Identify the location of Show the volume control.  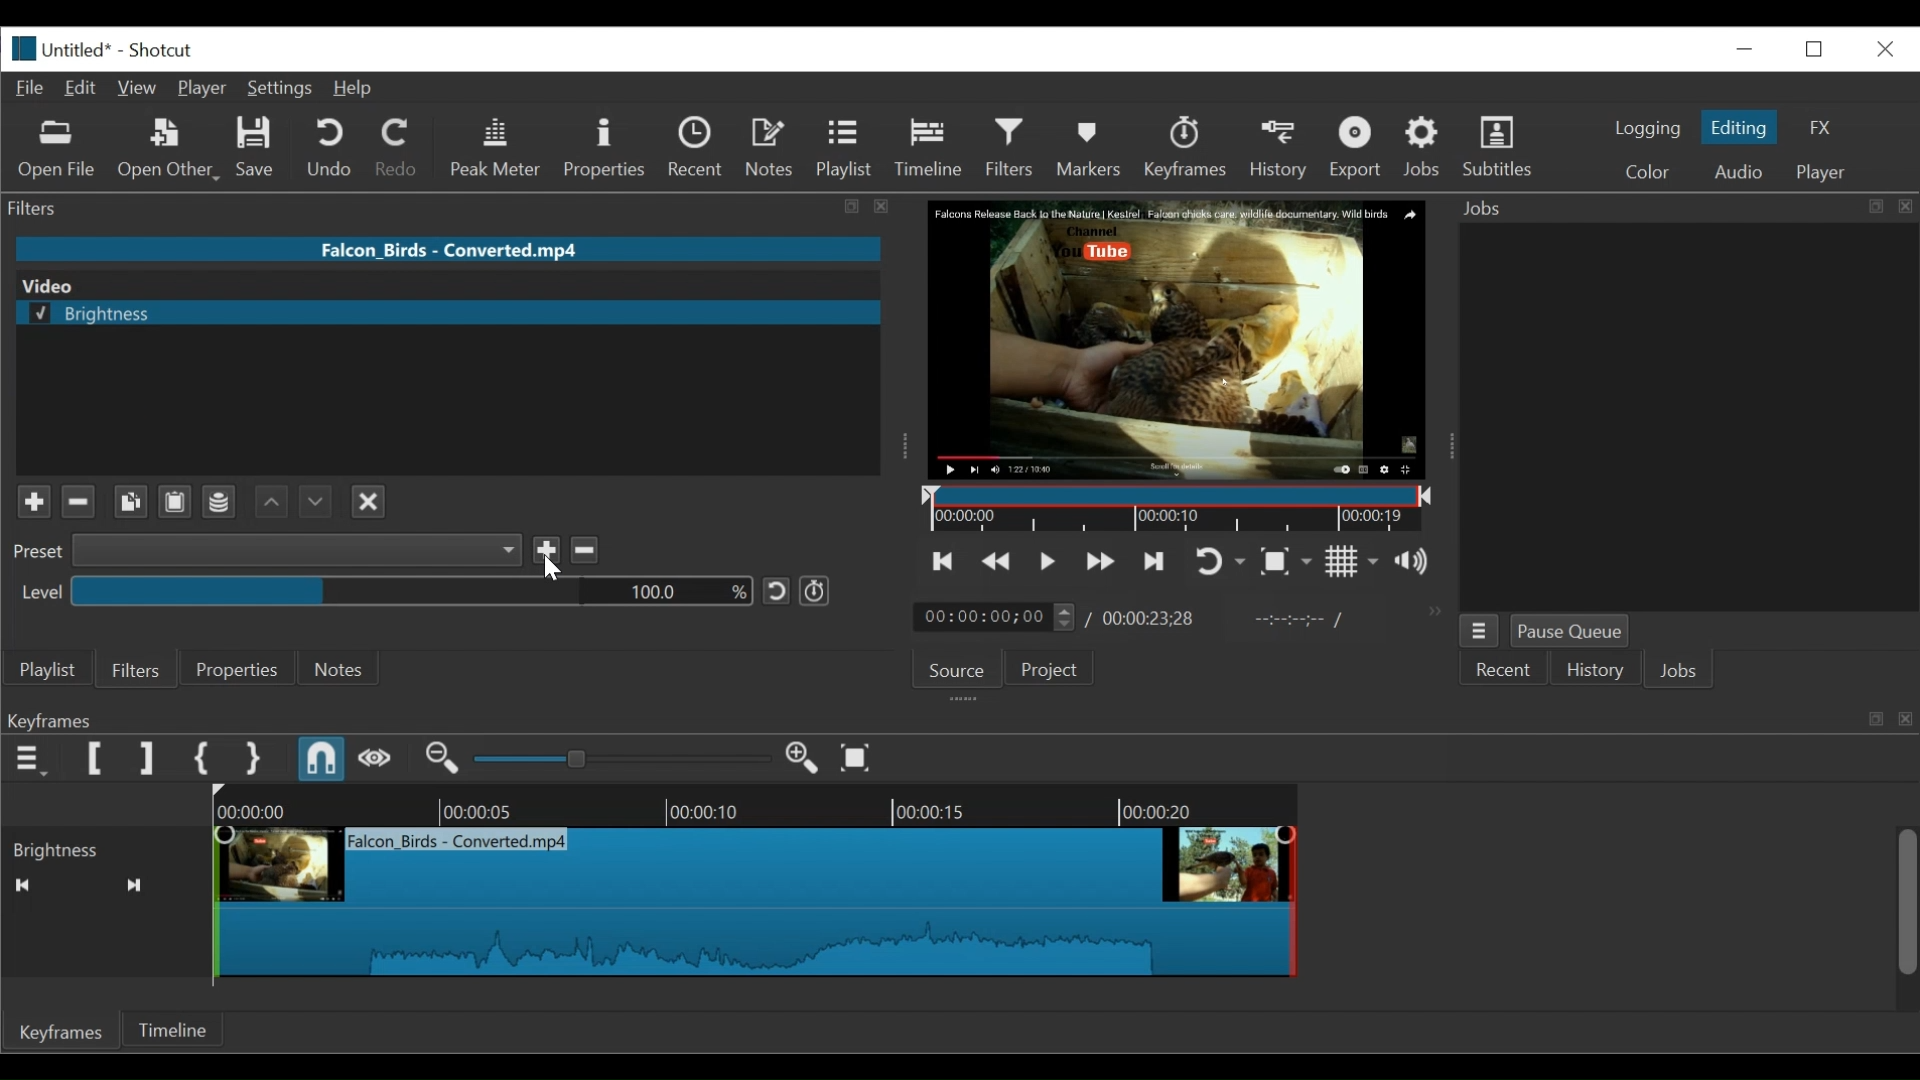
(1417, 563).